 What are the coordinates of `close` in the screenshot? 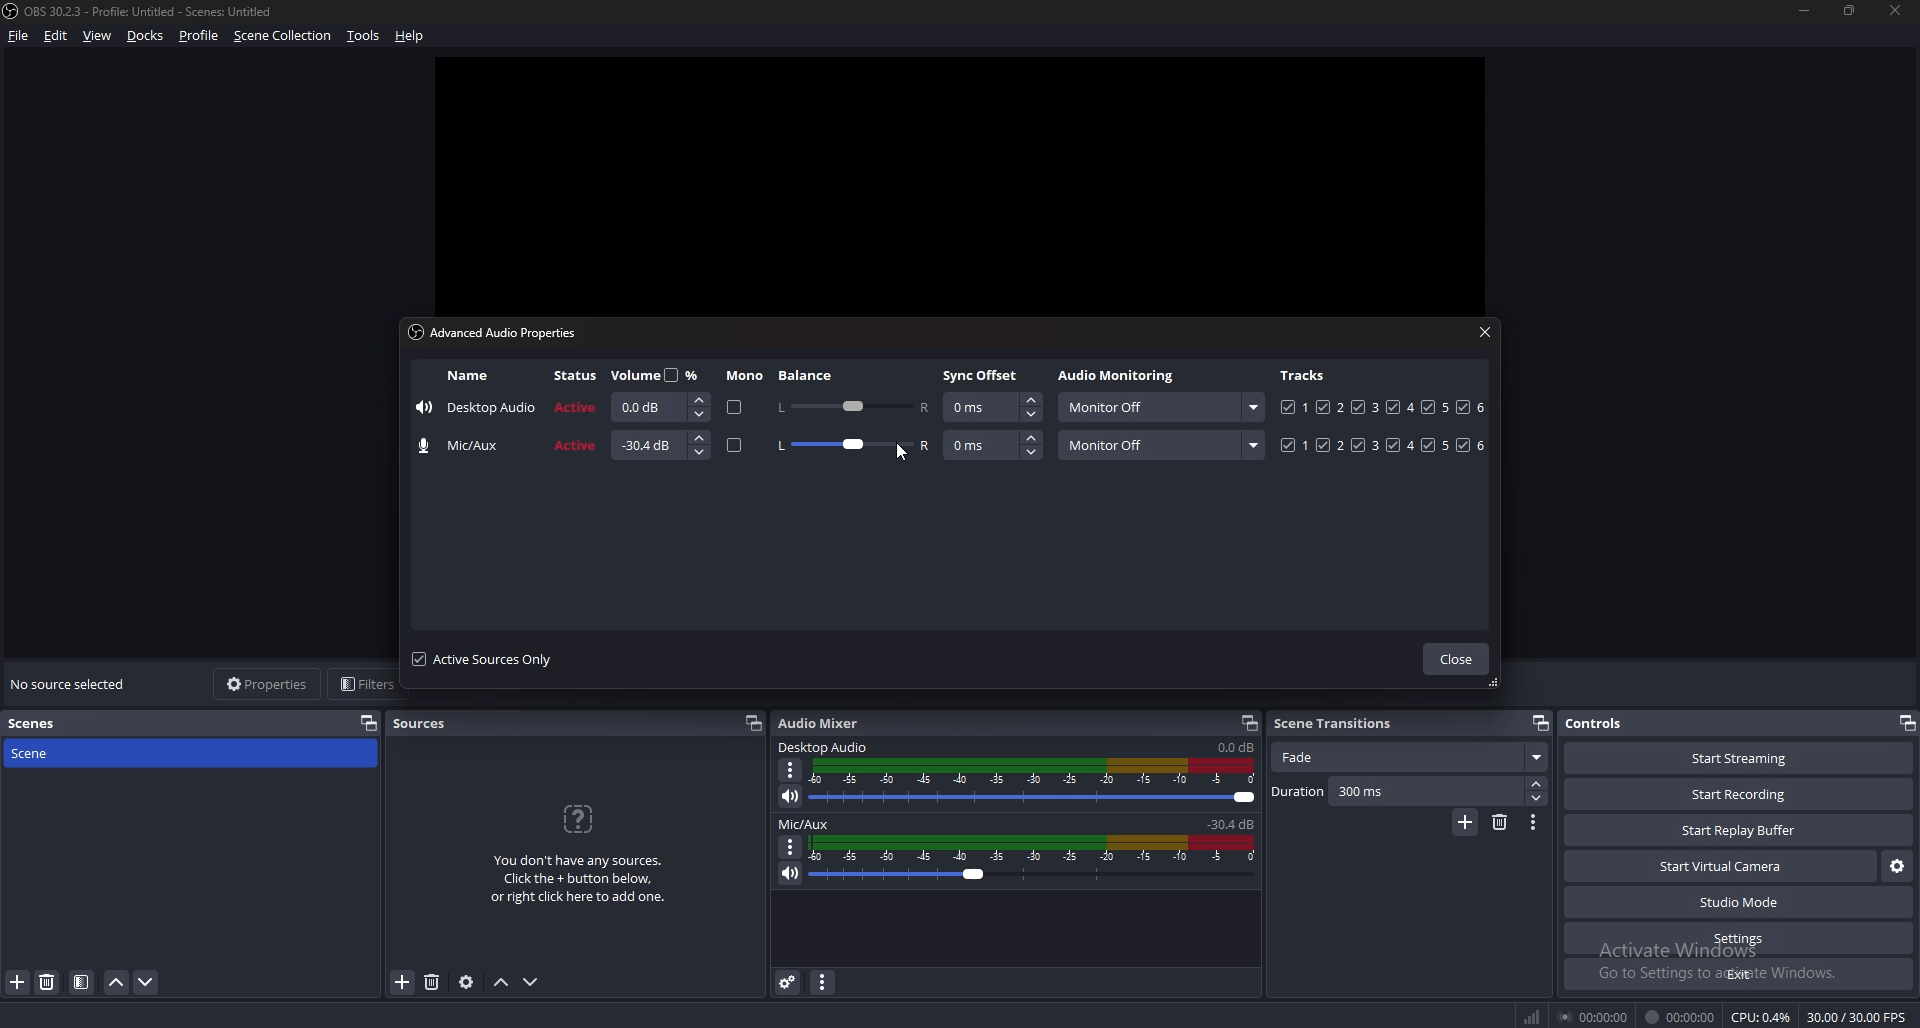 It's located at (1899, 11).